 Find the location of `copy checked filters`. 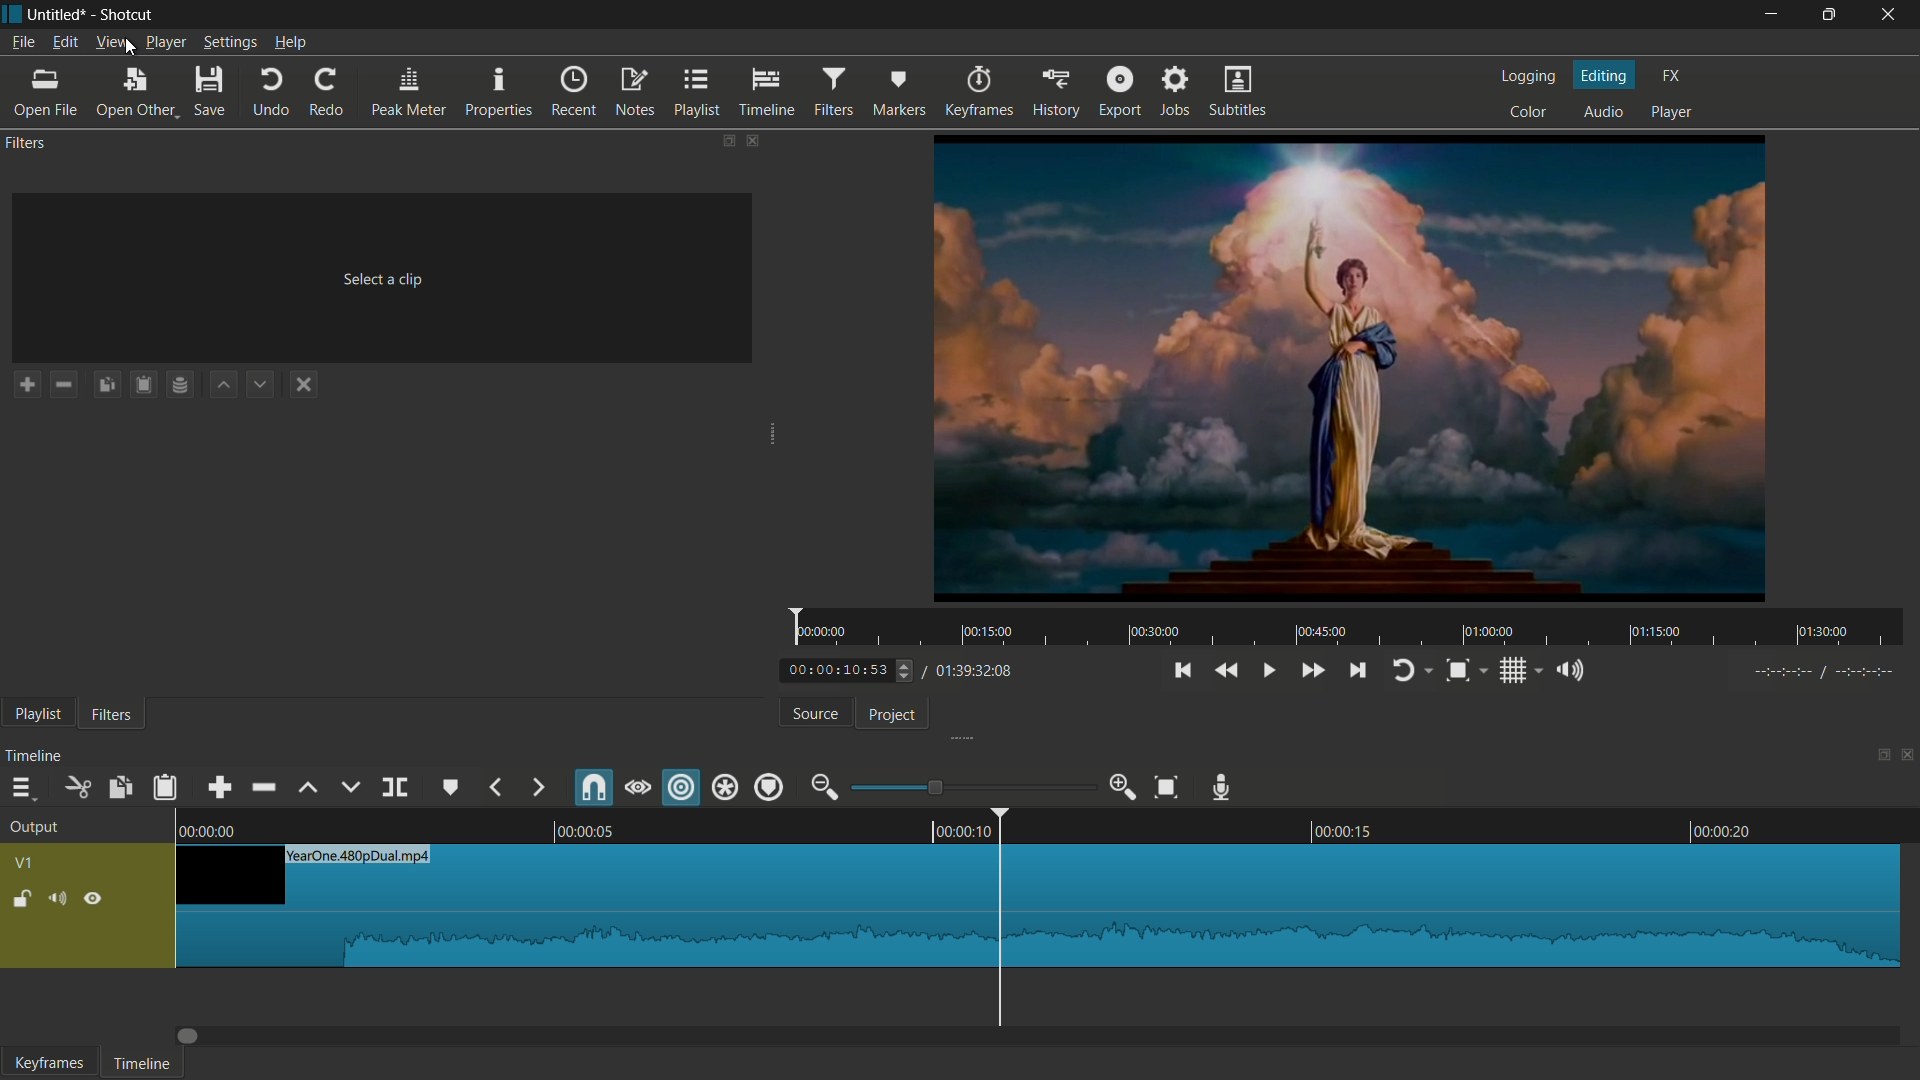

copy checked filters is located at coordinates (108, 385).